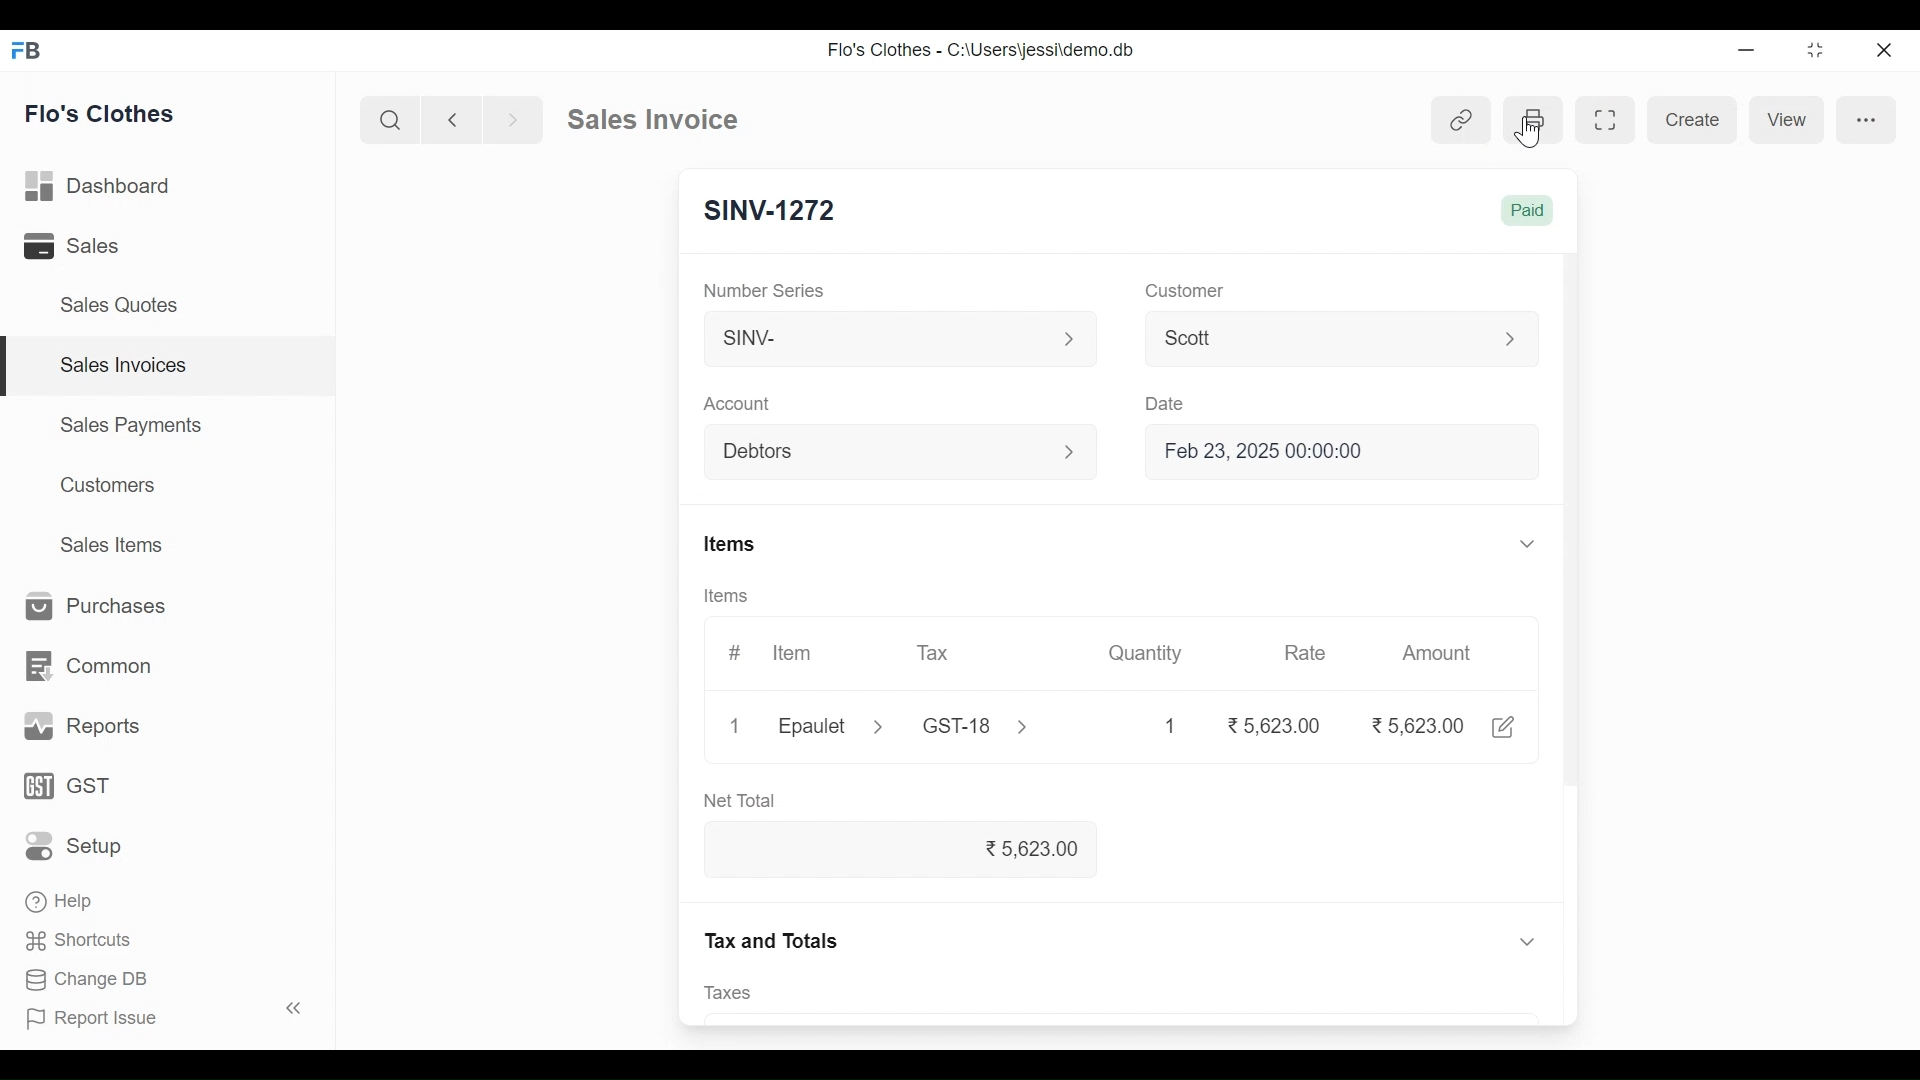 This screenshot has width=1920, height=1080. Describe the element at coordinates (732, 545) in the screenshot. I see `Items` at that location.